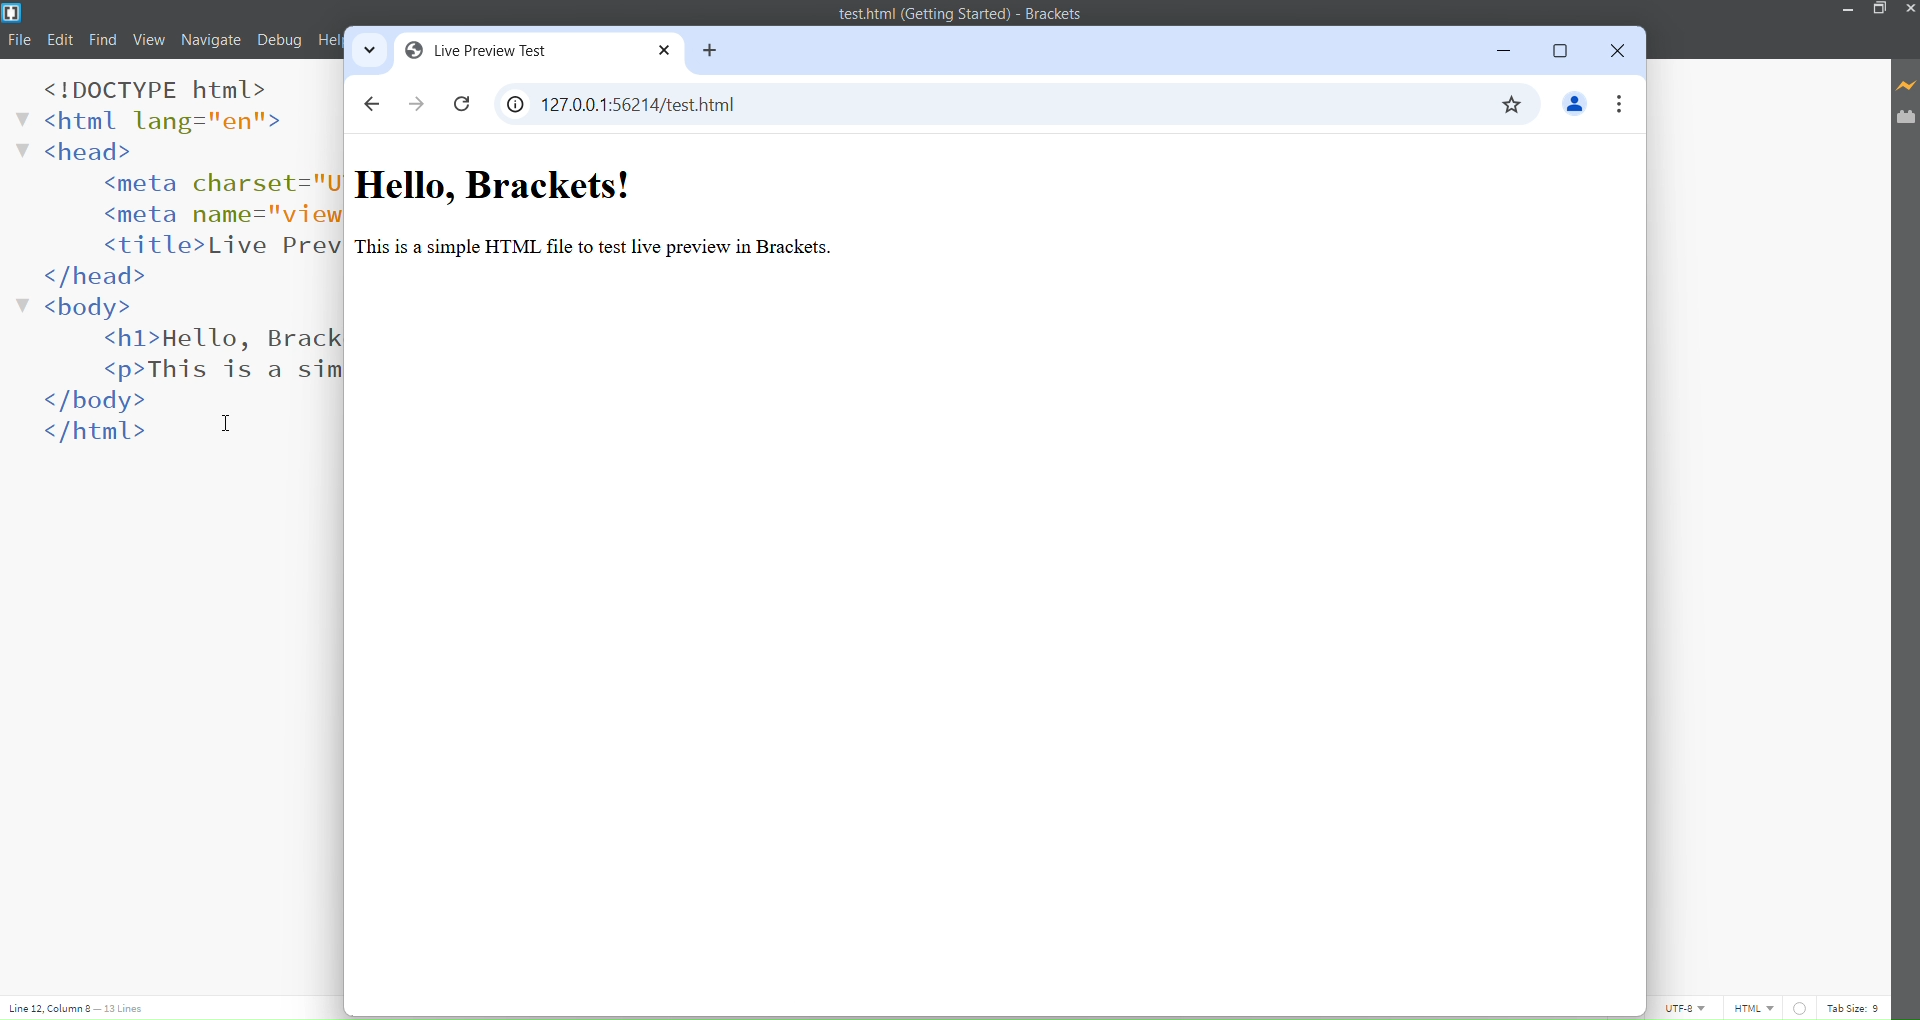 This screenshot has height=1020, width=1920. What do you see at coordinates (1622, 106) in the screenshot?
I see `Options` at bounding box center [1622, 106].